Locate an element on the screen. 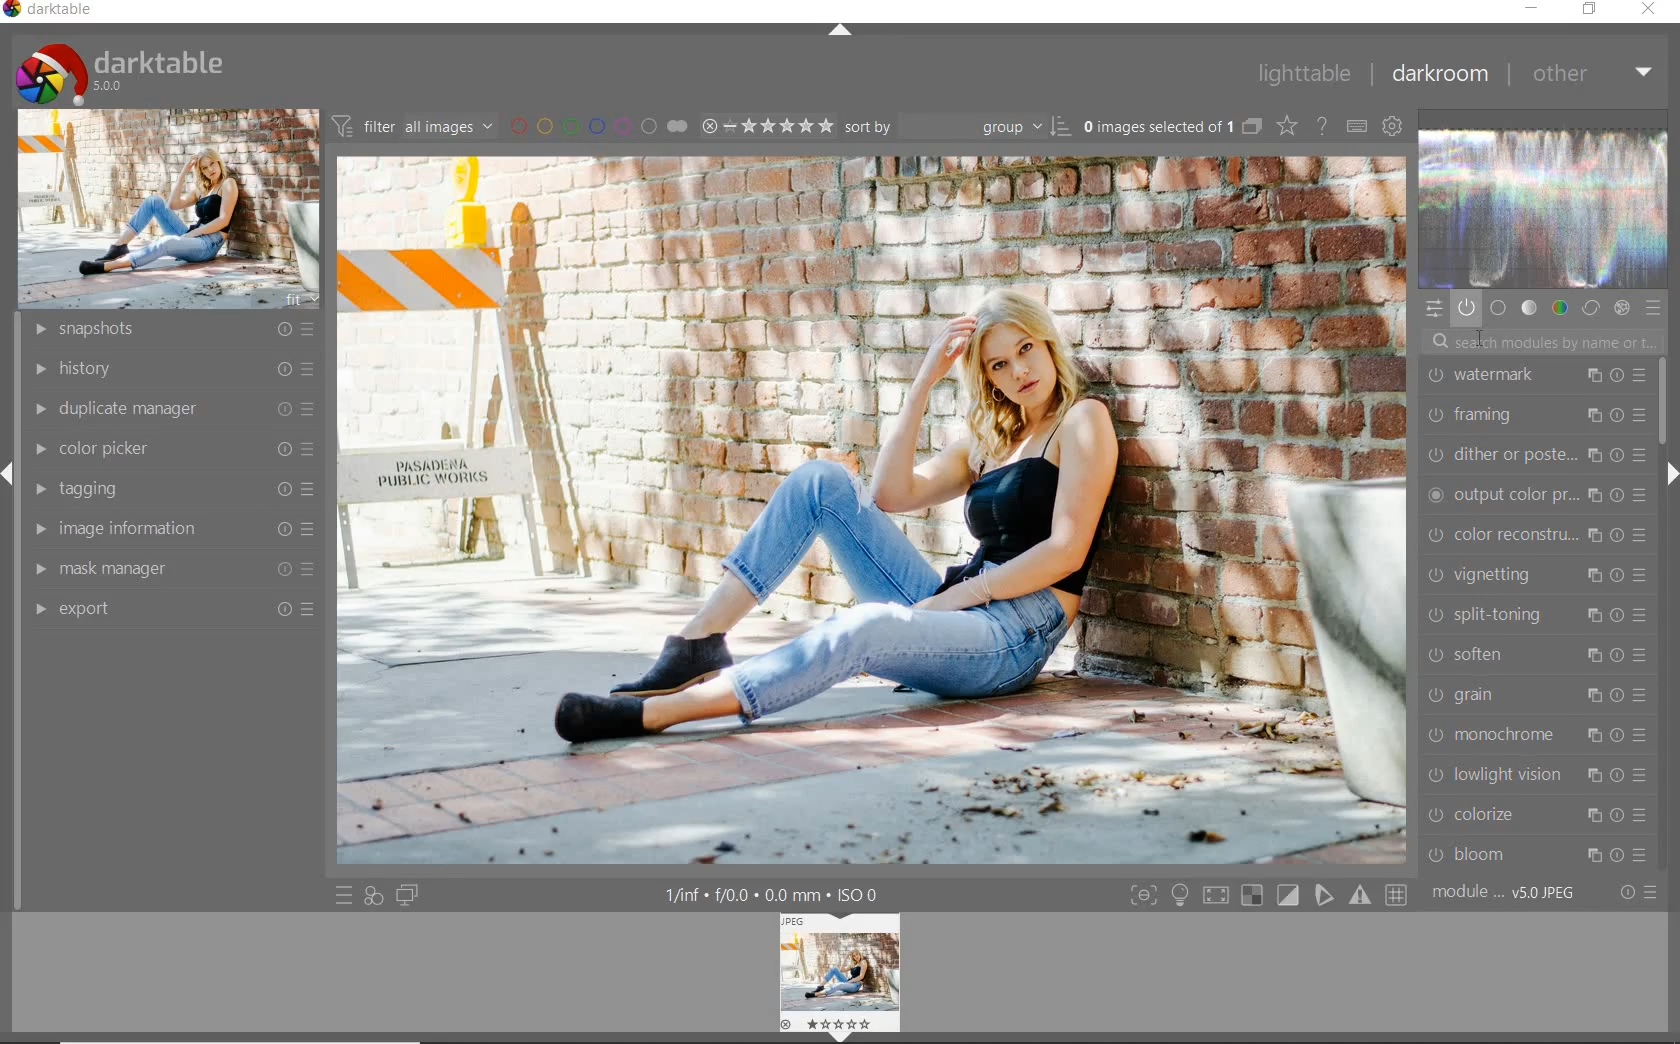 The height and width of the screenshot is (1044, 1680). selected images is located at coordinates (1156, 127).